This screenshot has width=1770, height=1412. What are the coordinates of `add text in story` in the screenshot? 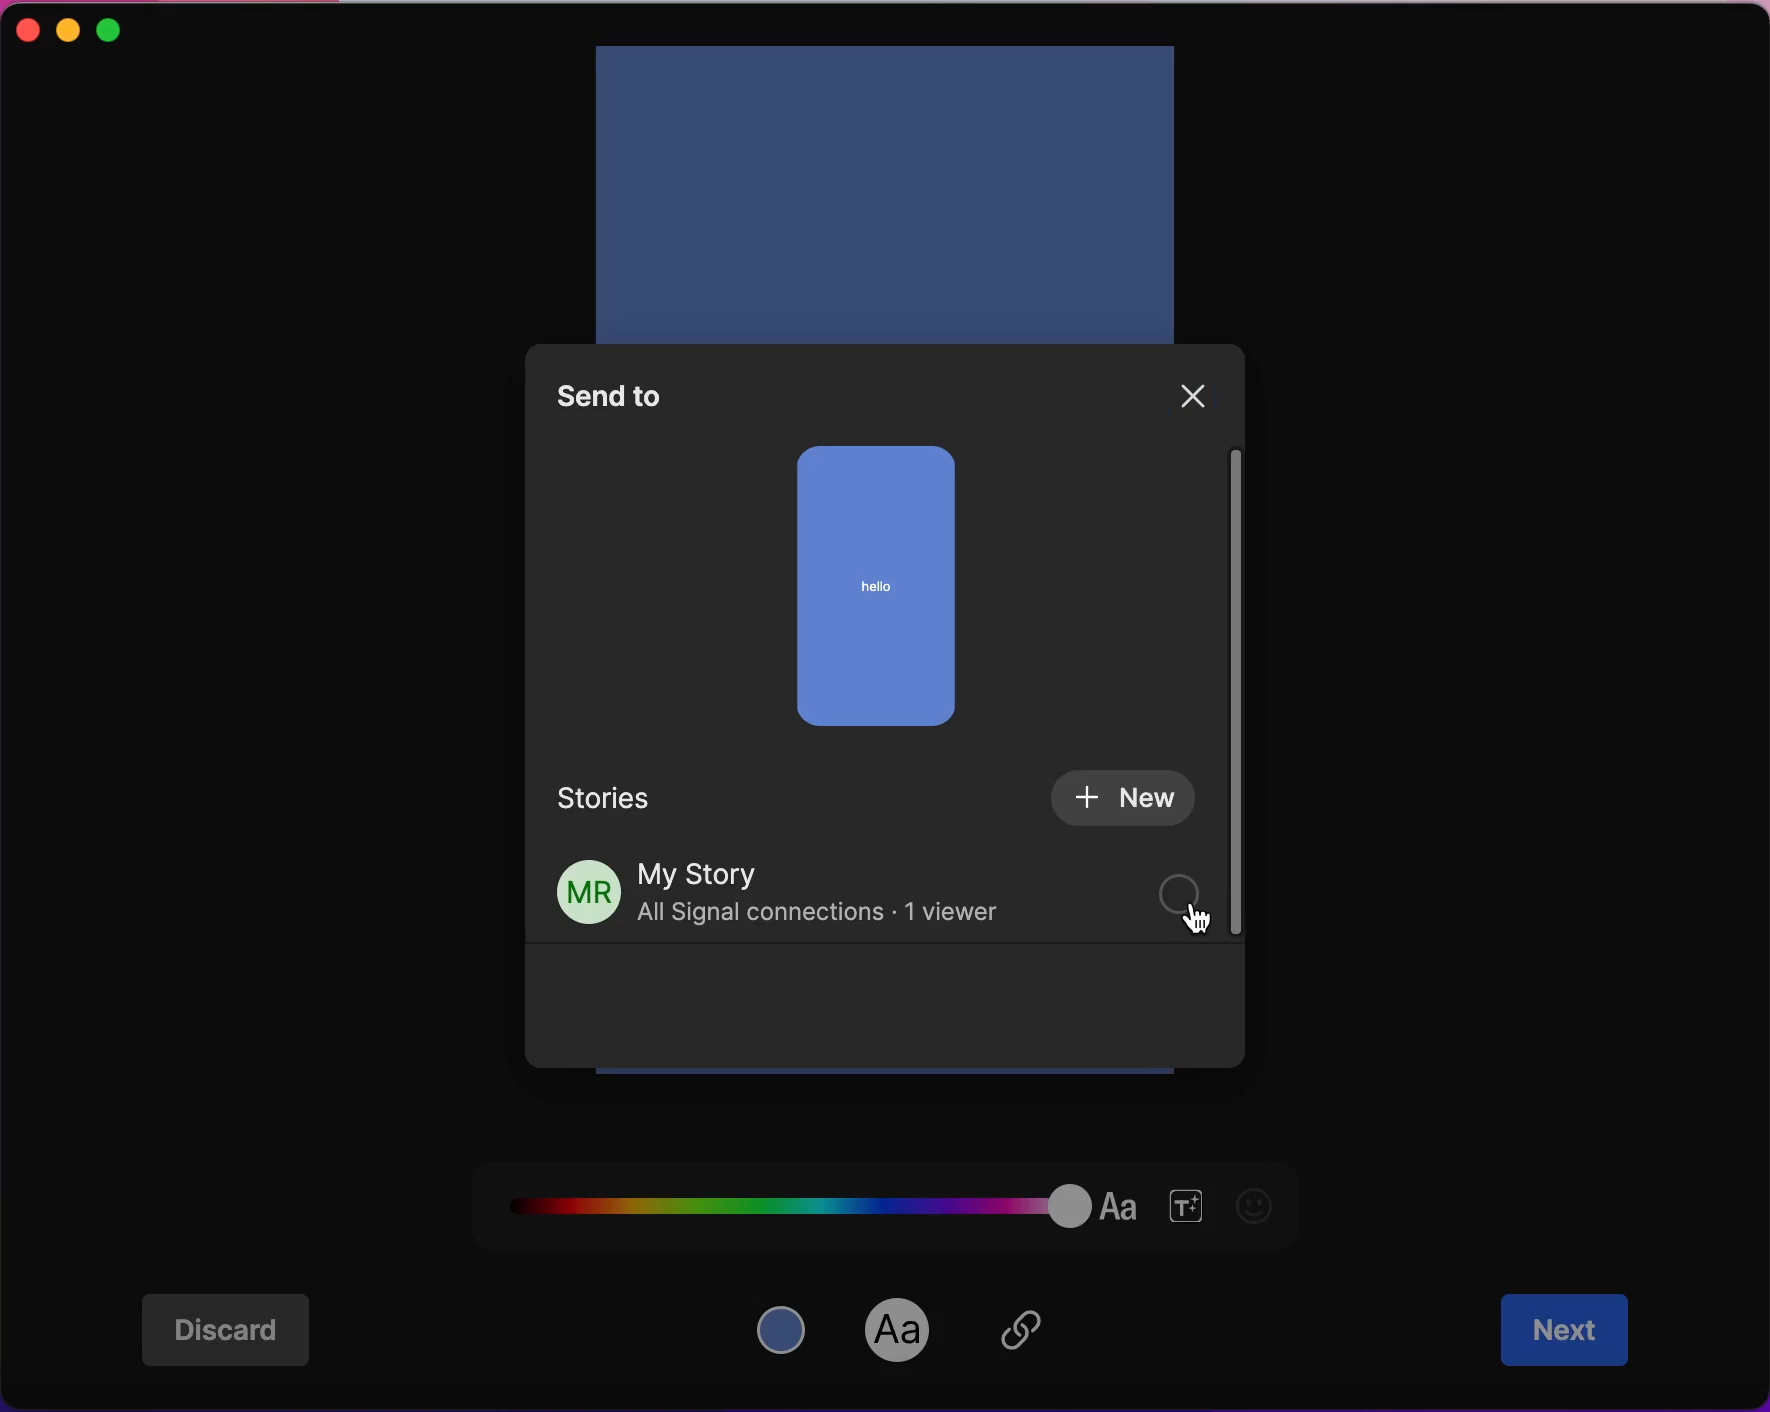 It's located at (892, 182).